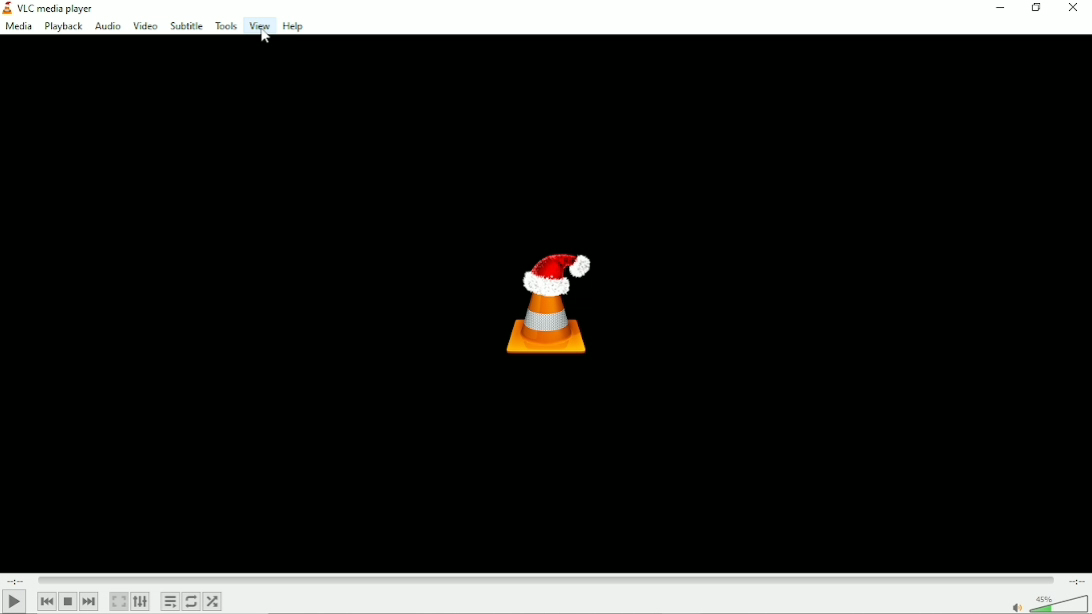 Image resolution: width=1092 pixels, height=614 pixels. Describe the element at coordinates (118, 602) in the screenshot. I see `Toggle video in fullscreen` at that location.